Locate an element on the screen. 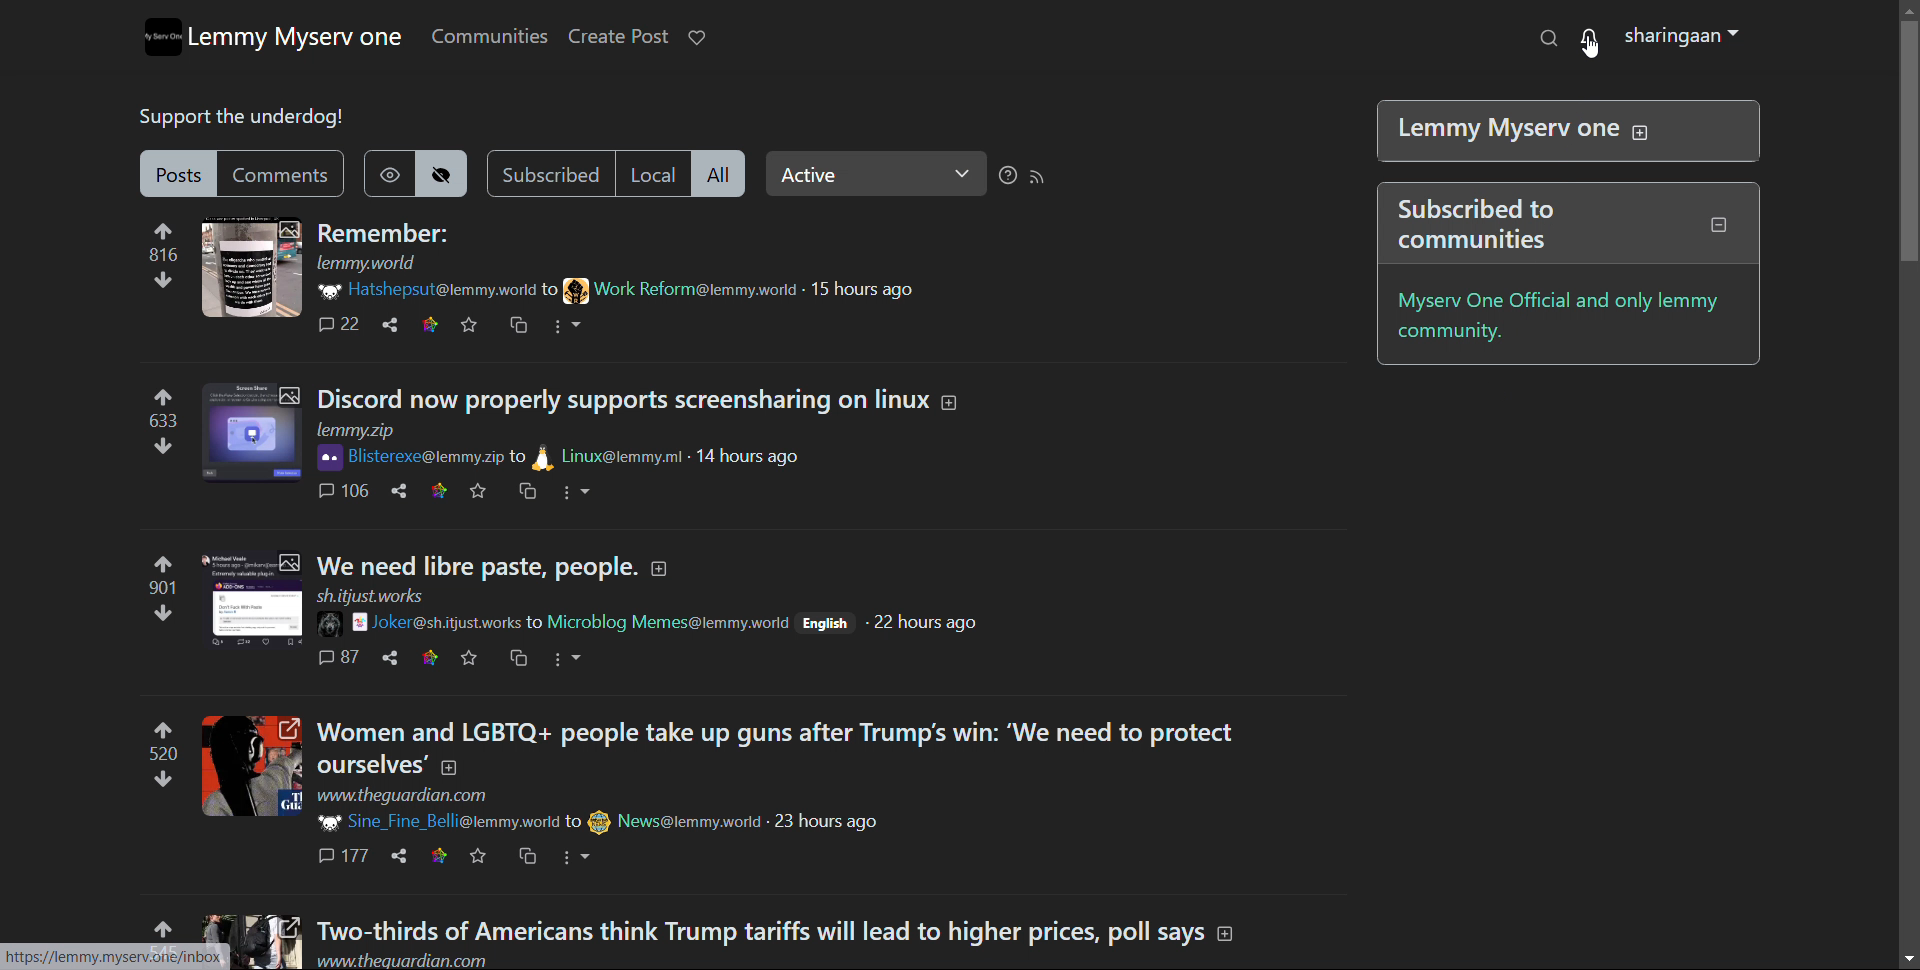 Image resolution: width=1920 pixels, height=970 pixels. more is located at coordinates (569, 327).